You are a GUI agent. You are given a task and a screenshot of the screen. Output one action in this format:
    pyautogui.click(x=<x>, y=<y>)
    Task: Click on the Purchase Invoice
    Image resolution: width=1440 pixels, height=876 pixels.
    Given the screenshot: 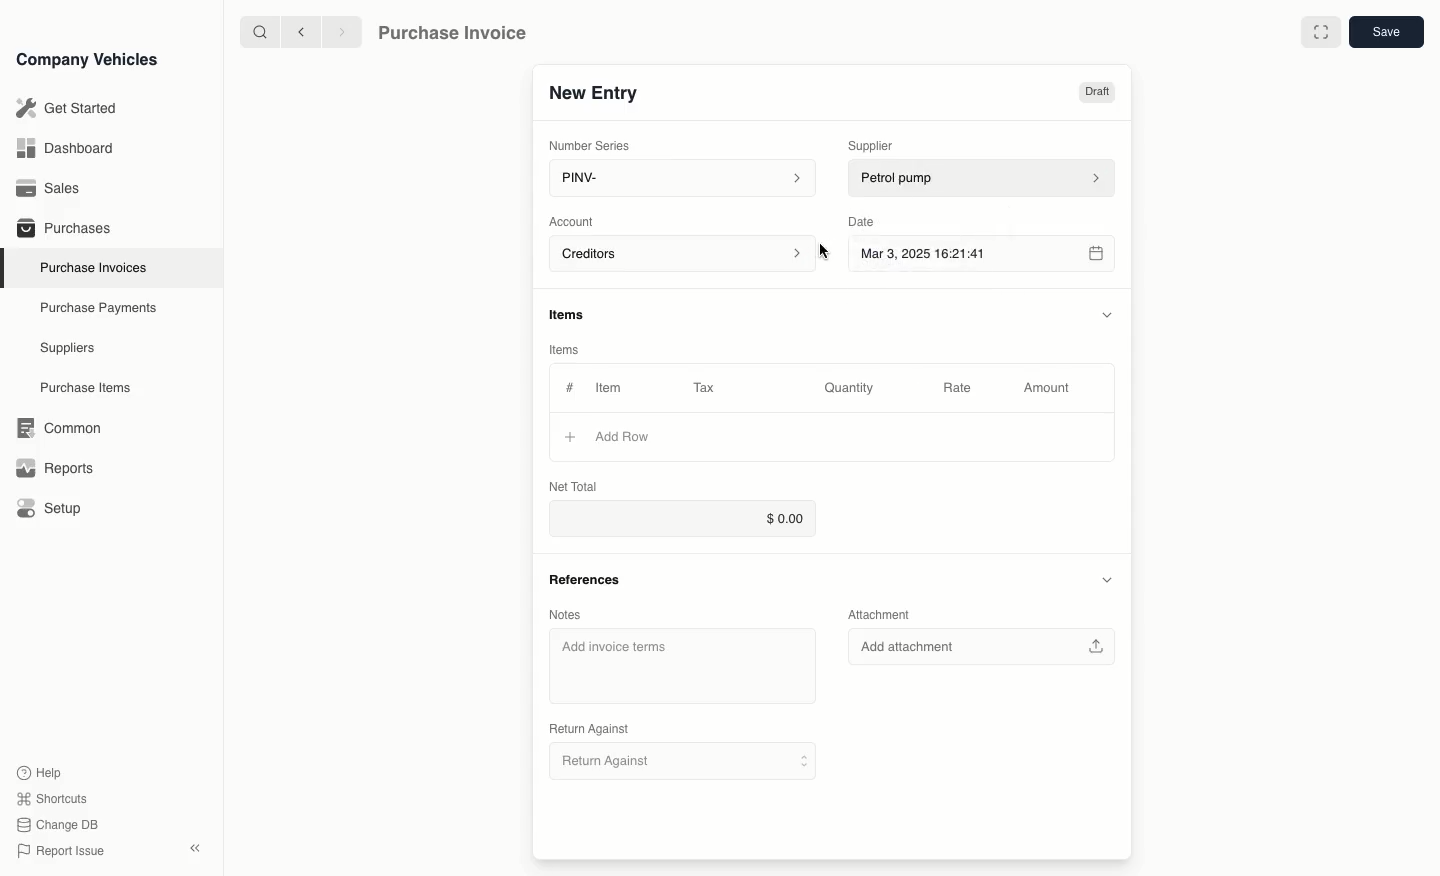 What is the action you would take?
    pyautogui.click(x=466, y=31)
    